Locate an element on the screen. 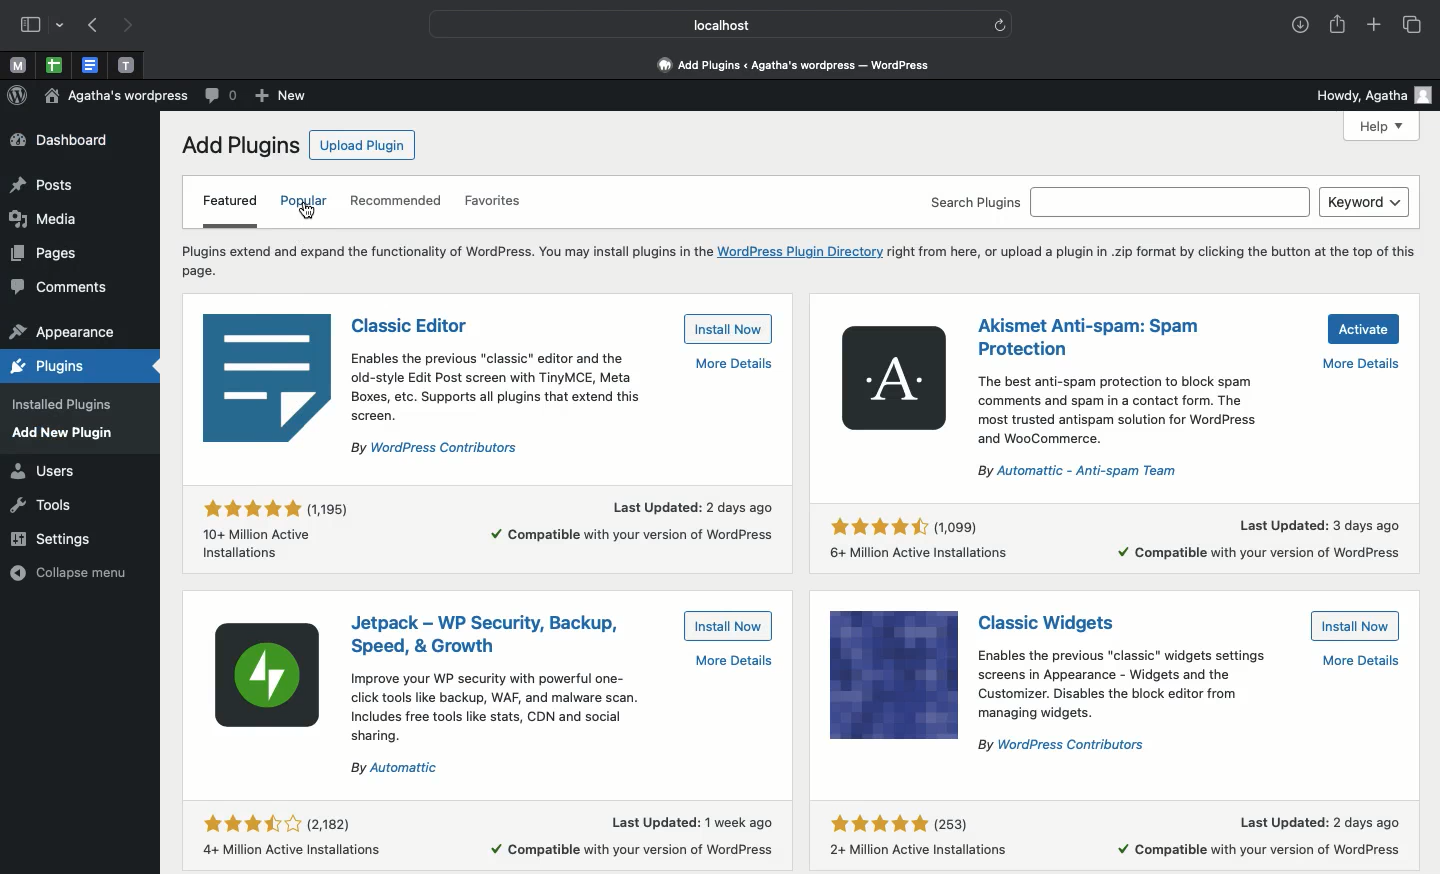 The width and height of the screenshot is (1440, 874). Add new tab is located at coordinates (1374, 25).